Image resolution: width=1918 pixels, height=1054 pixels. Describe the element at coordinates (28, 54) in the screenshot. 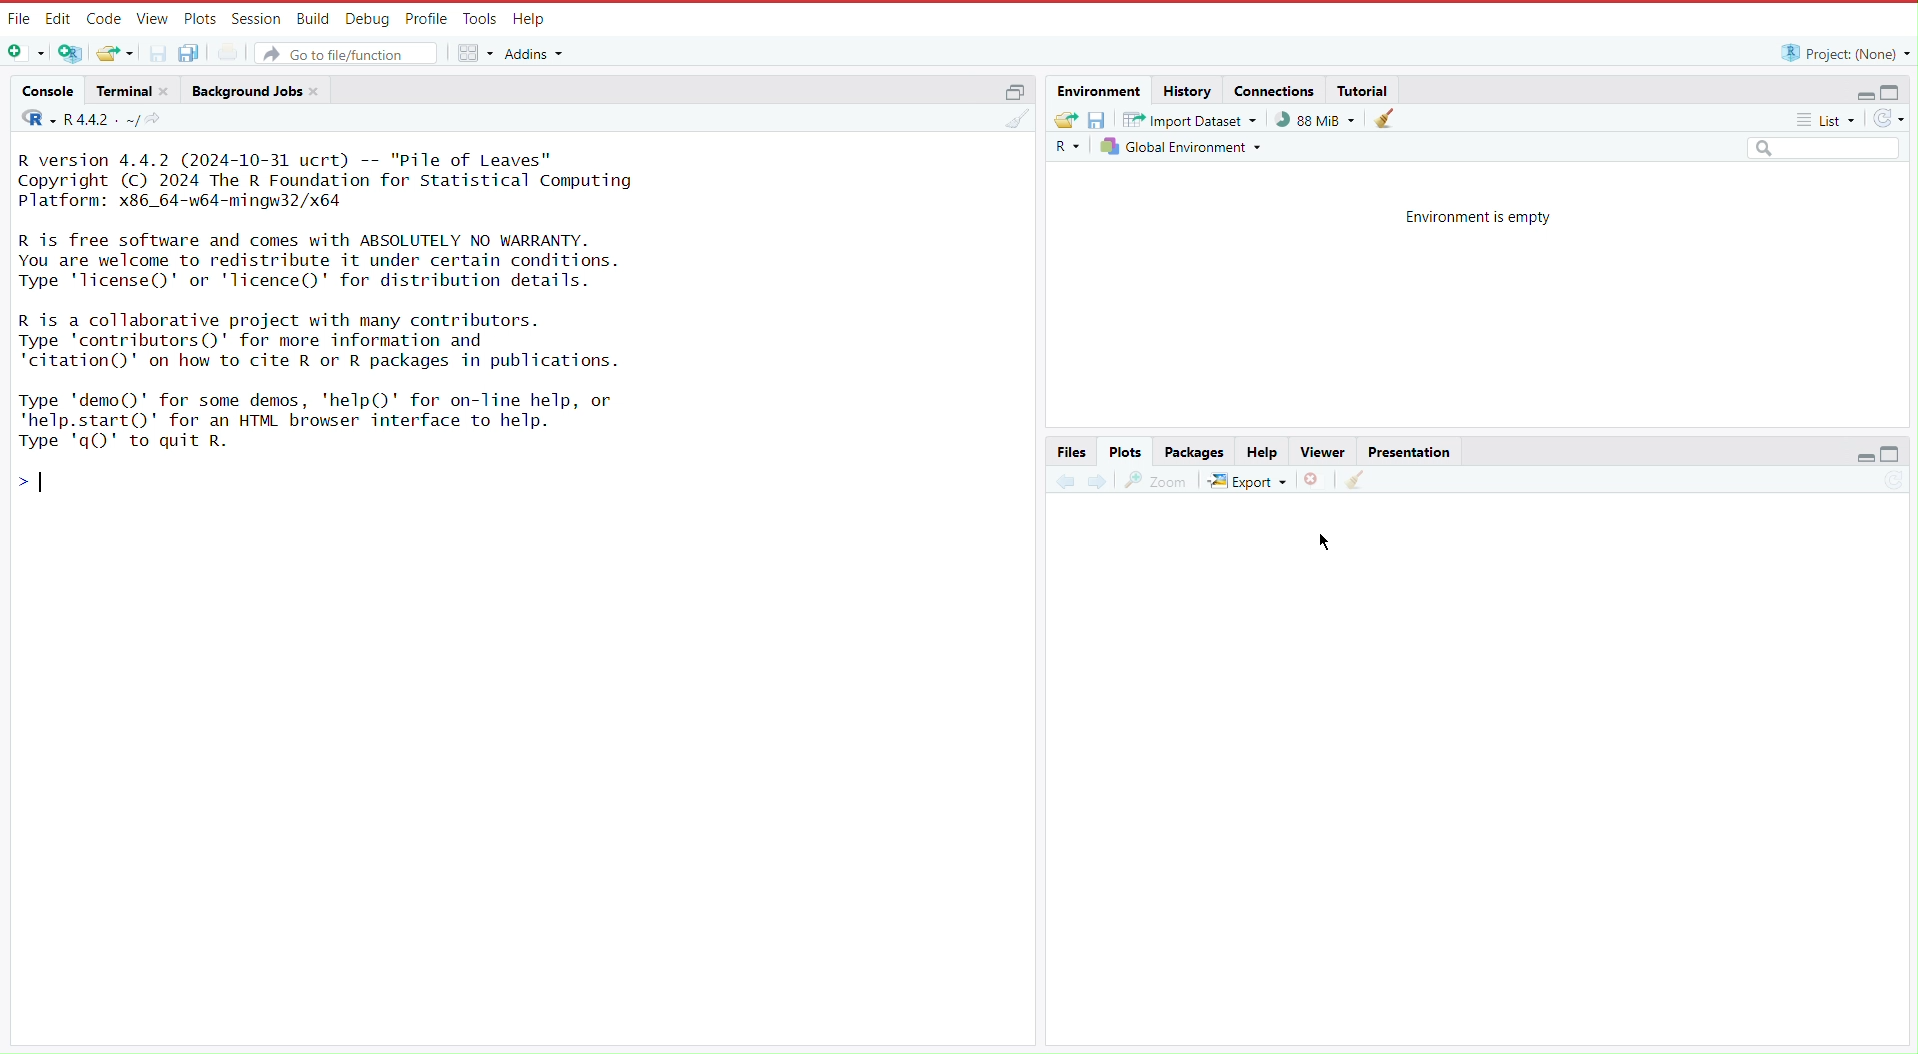

I see `New File` at that location.